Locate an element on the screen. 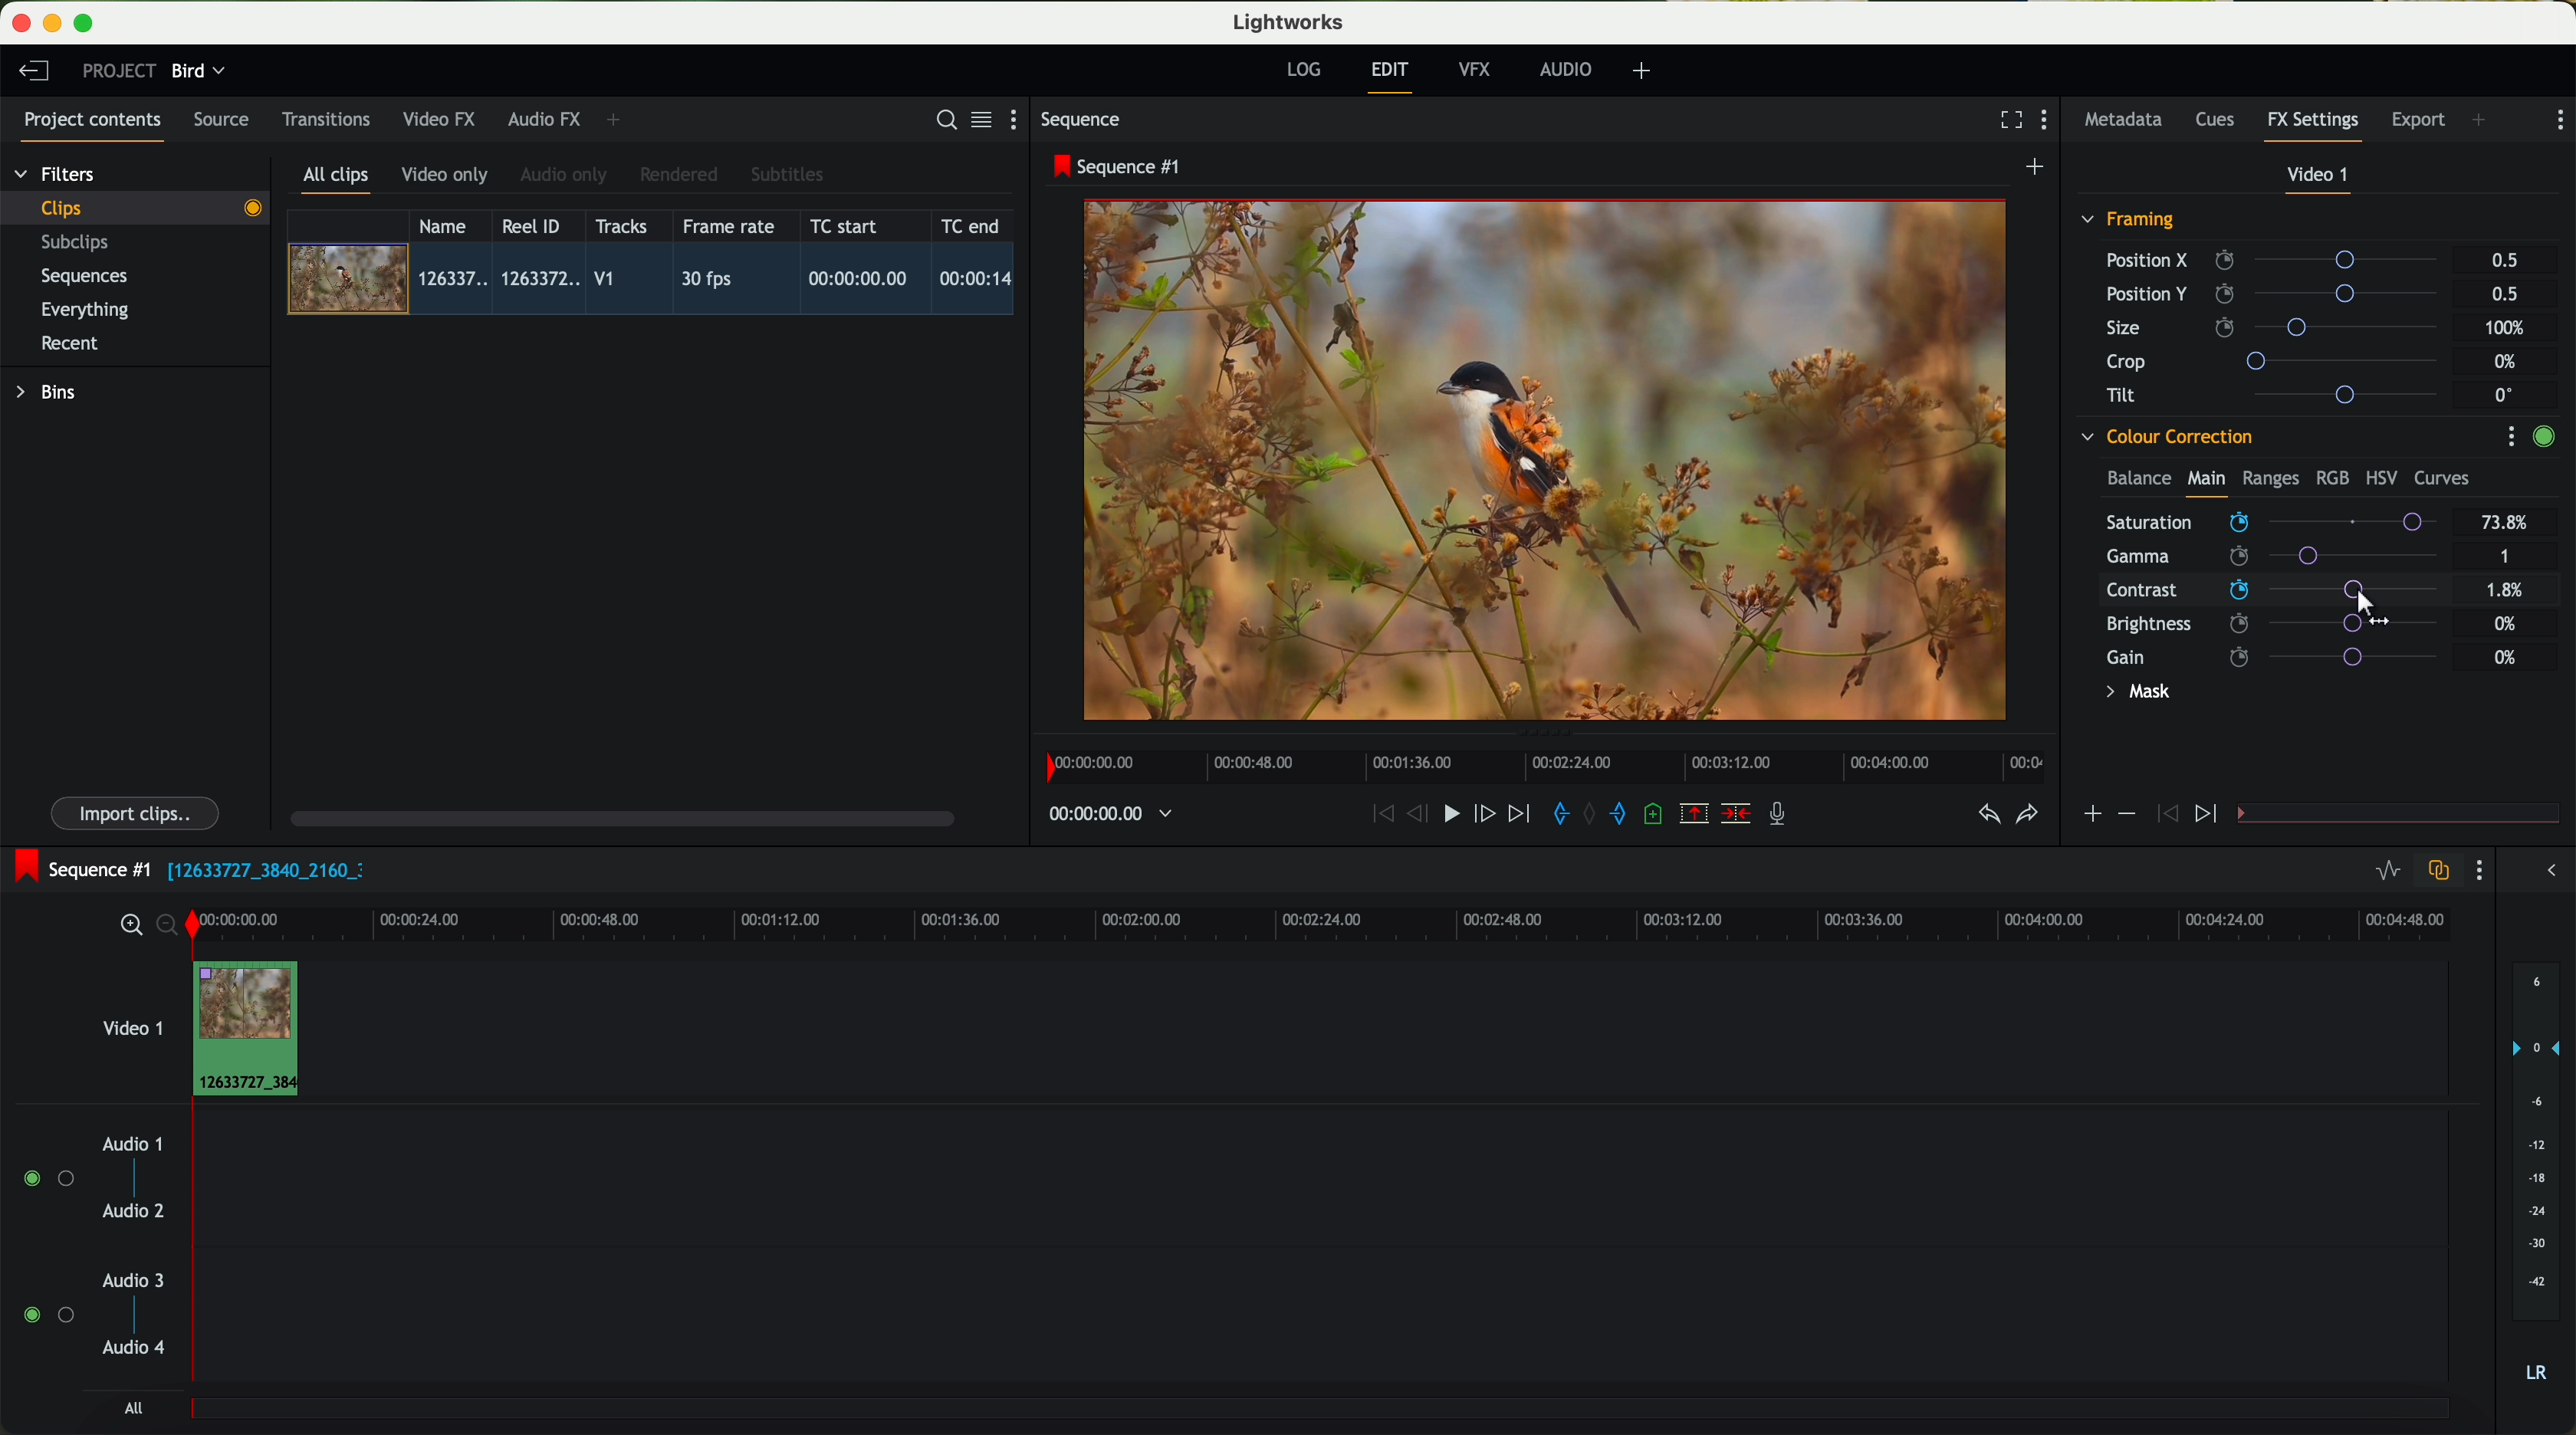 The height and width of the screenshot is (1435, 2576). 0% is located at coordinates (2506, 621).